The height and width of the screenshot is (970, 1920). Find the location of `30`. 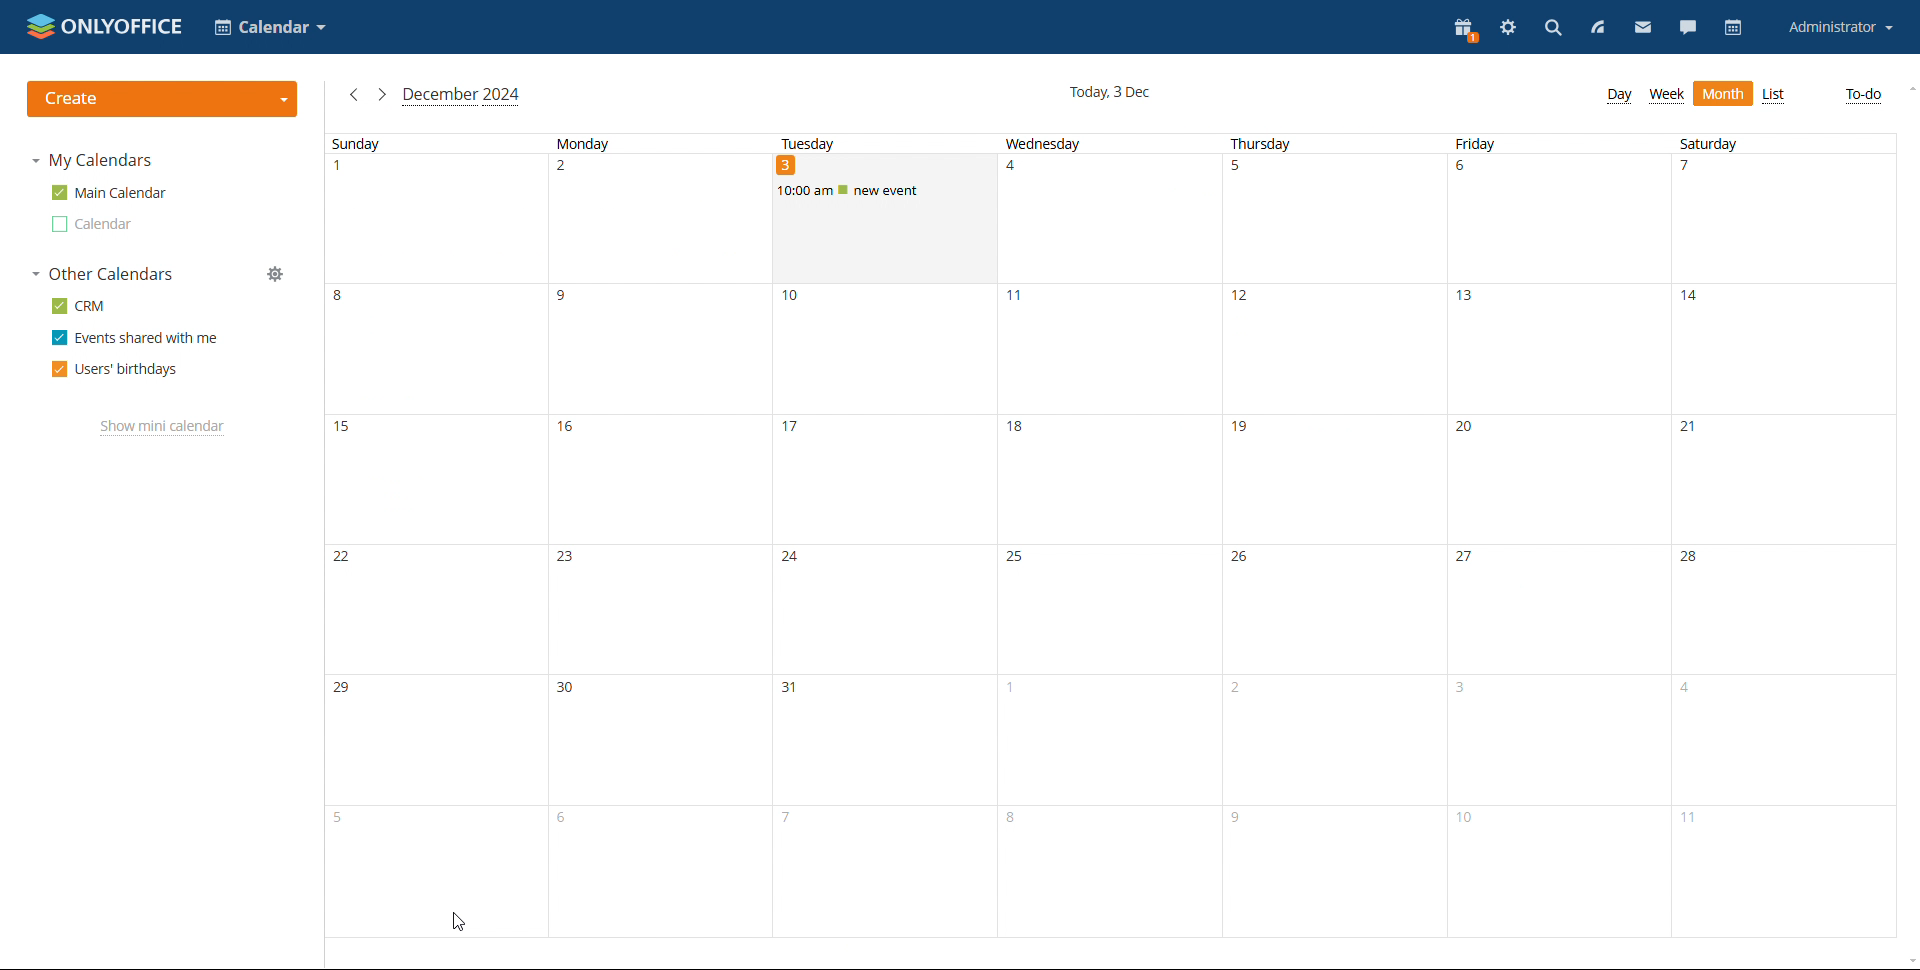

30 is located at coordinates (657, 741).